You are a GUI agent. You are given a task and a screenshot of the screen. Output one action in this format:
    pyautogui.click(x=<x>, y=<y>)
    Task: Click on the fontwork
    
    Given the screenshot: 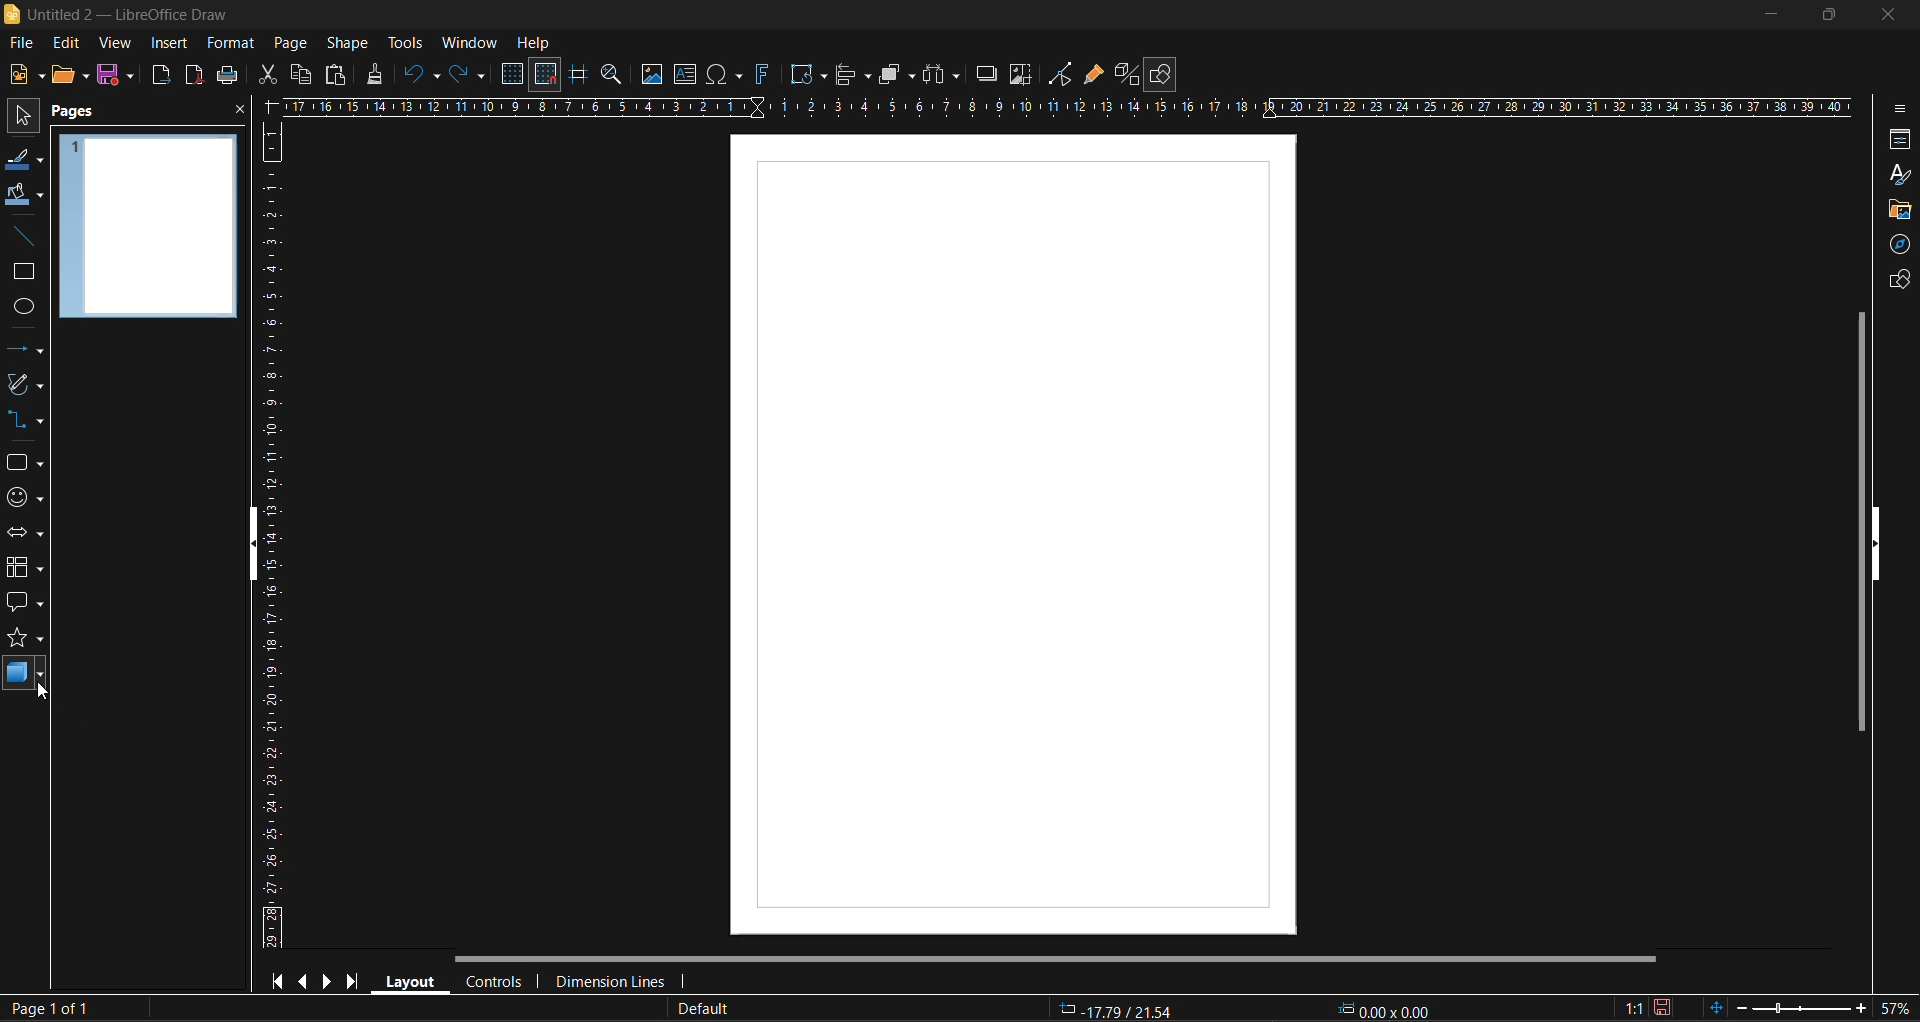 What is the action you would take?
    pyautogui.click(x=766, y=73)
    